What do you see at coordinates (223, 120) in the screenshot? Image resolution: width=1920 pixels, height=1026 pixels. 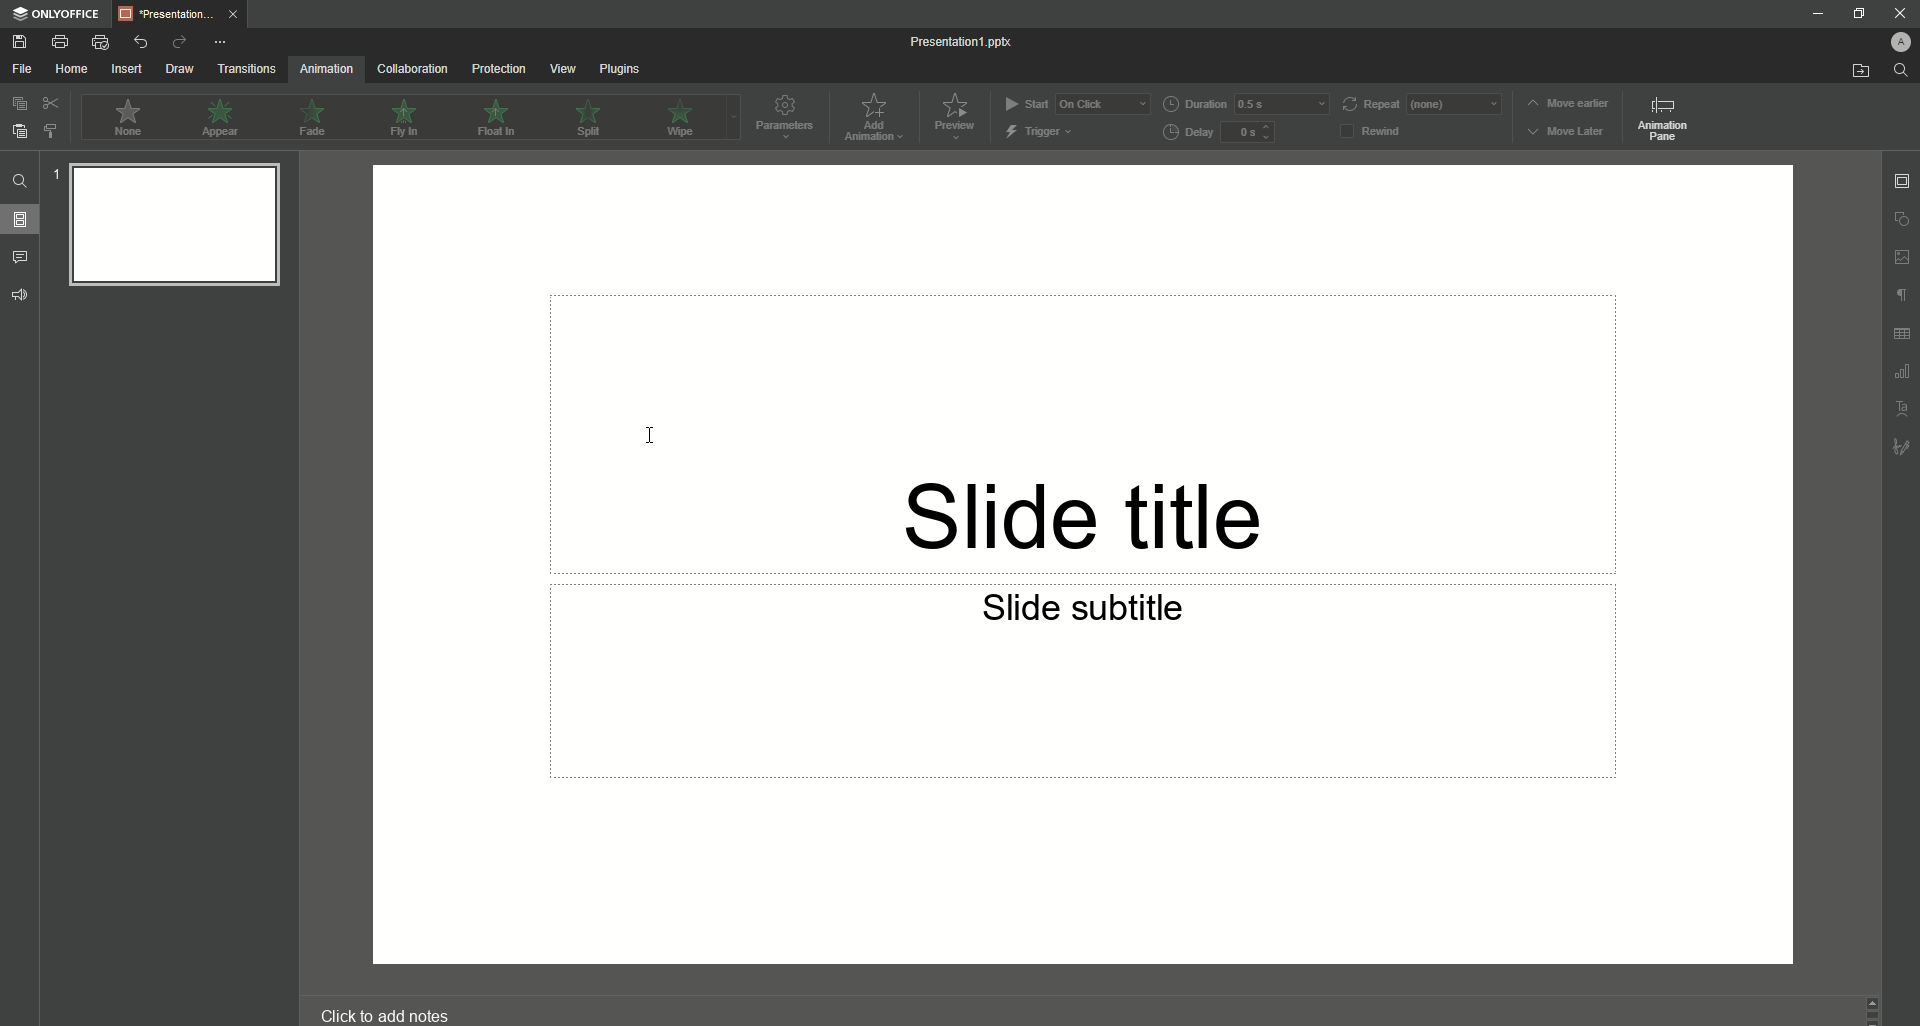 I see `Appear` at bounding box center [223, 120].